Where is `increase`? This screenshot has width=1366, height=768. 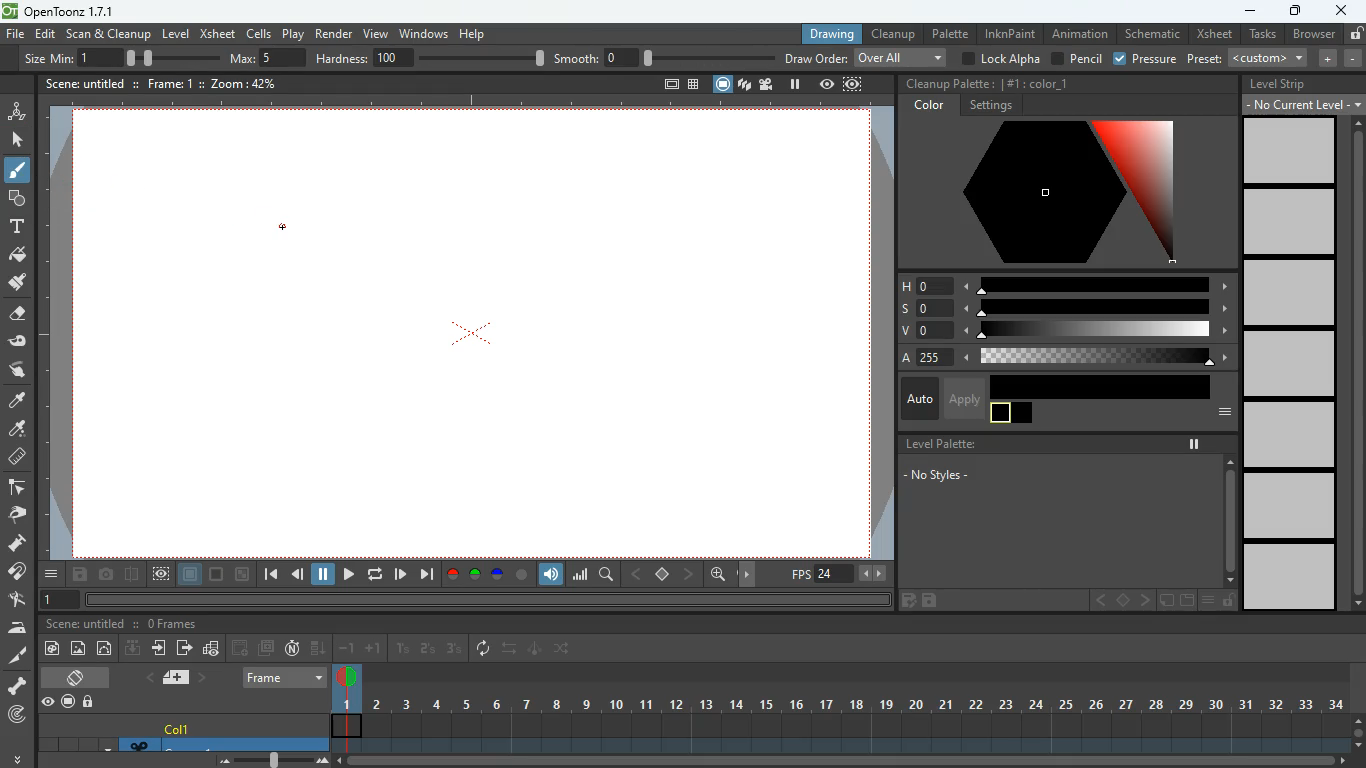 increase is located at coordinates (1324, 58).